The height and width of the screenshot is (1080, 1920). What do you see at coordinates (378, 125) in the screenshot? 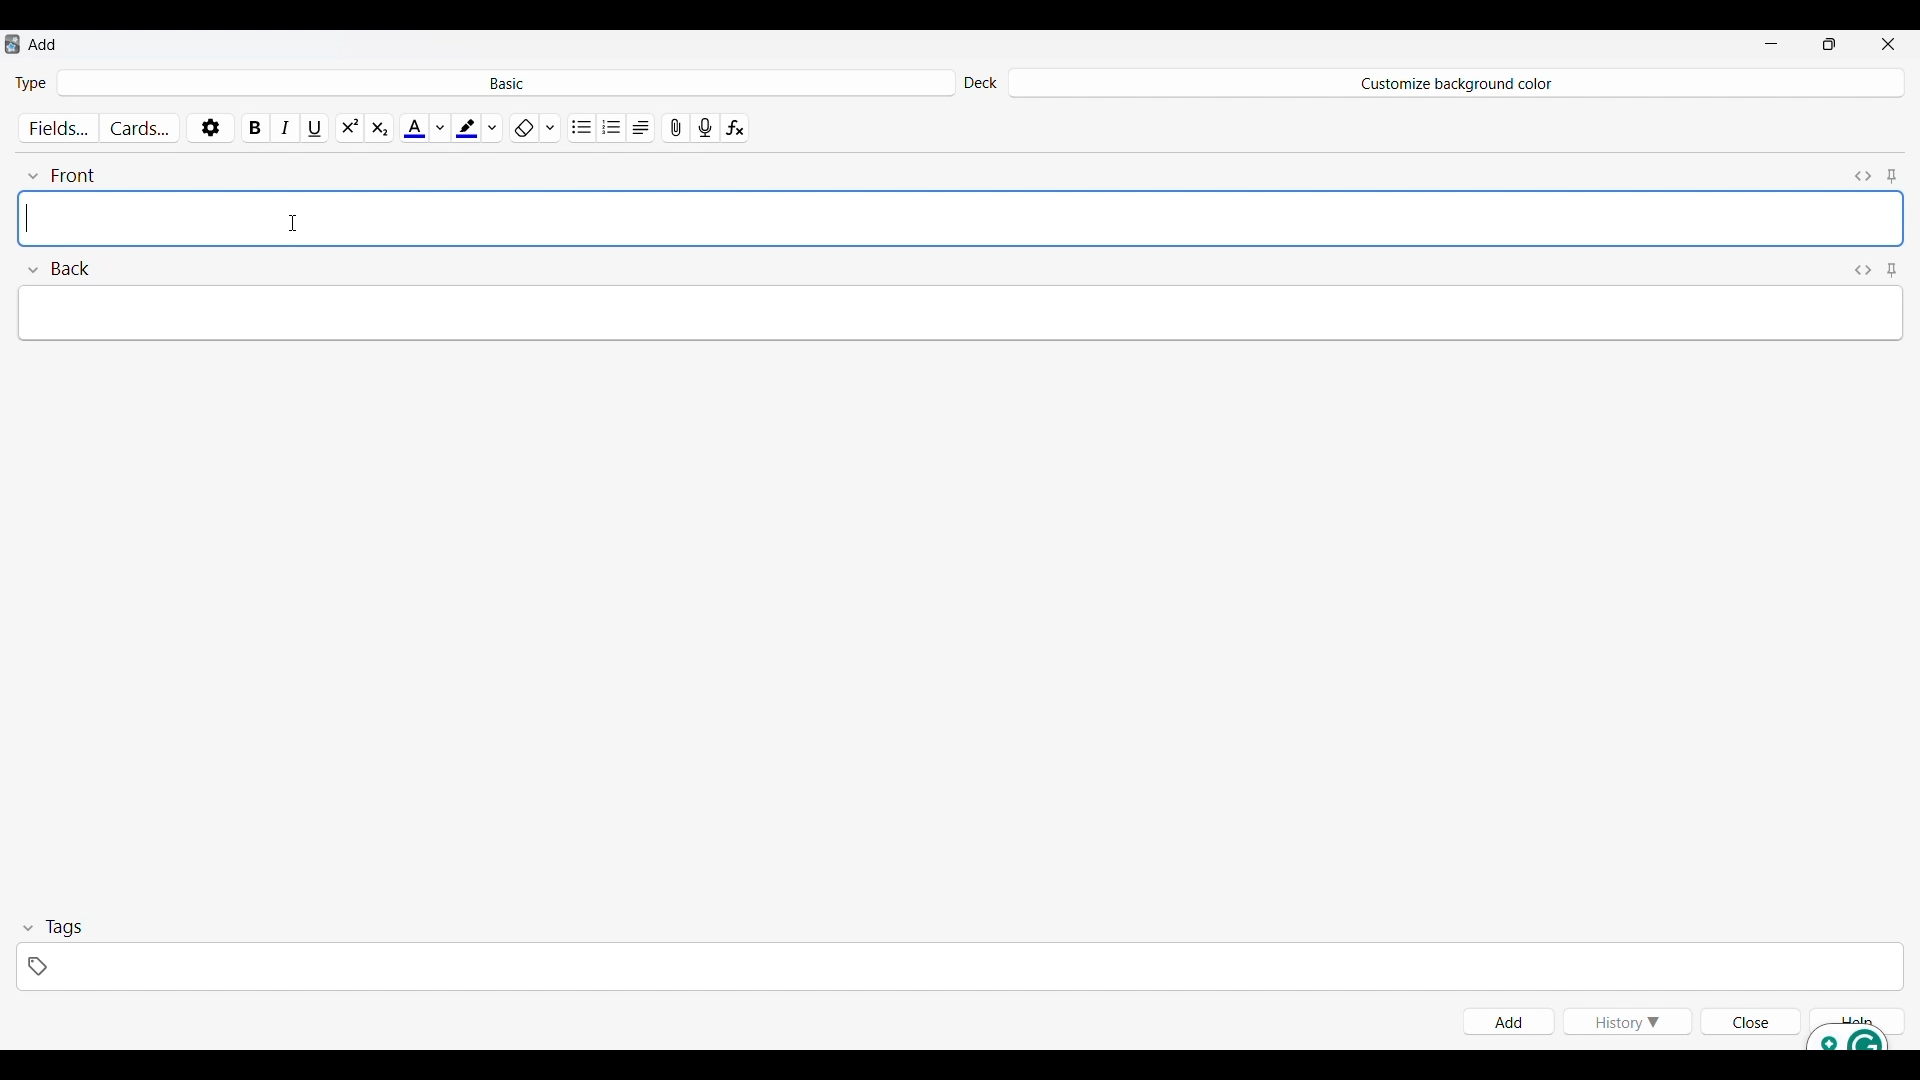
I see `Sub script` at bounding box center [378, 125].